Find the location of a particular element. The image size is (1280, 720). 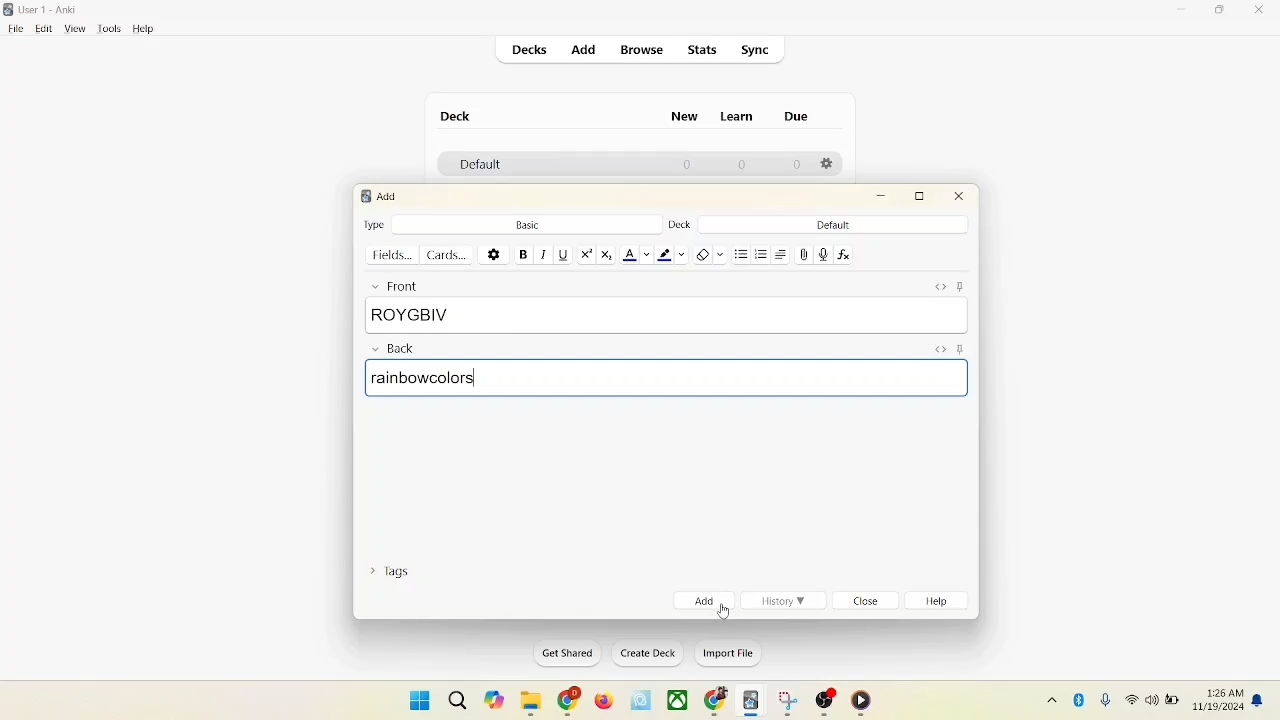

User1-Anki is located at coordinates (52, 10).